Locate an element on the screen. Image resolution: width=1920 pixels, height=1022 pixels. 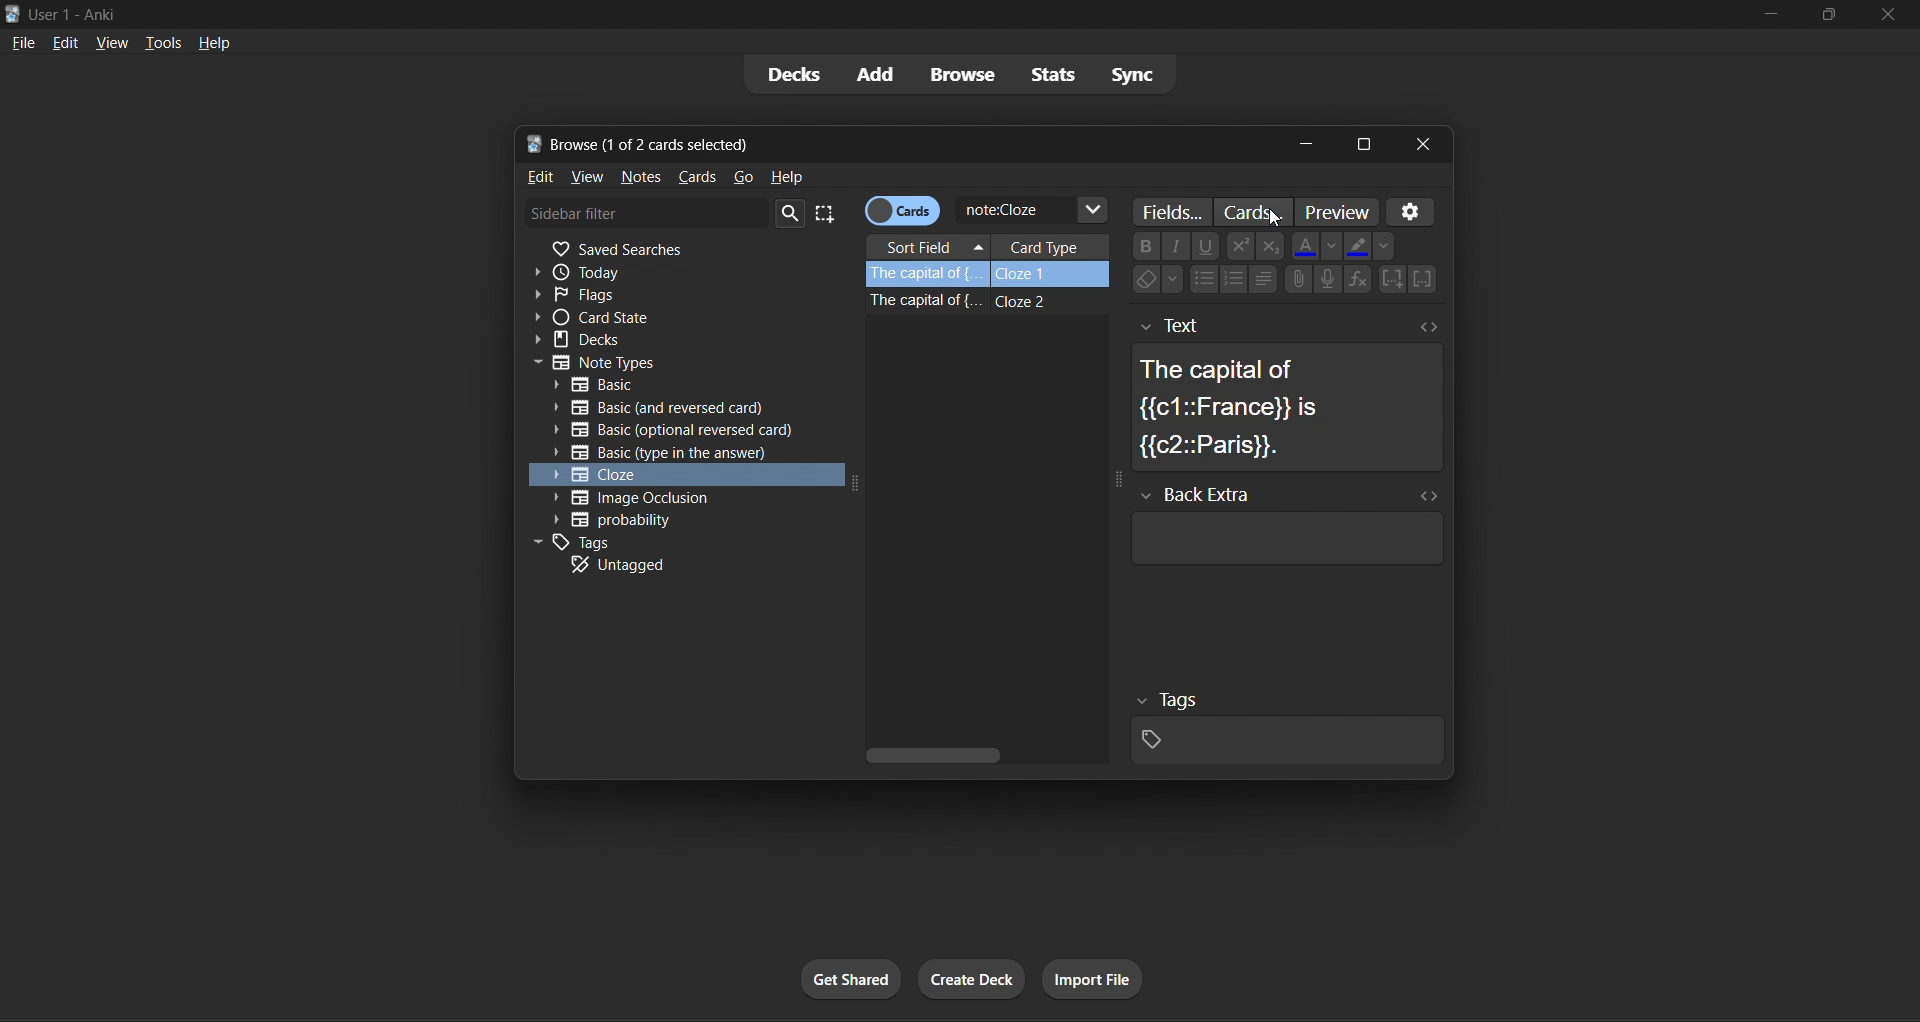
flags filter expand is located at coordinates (679, 296).